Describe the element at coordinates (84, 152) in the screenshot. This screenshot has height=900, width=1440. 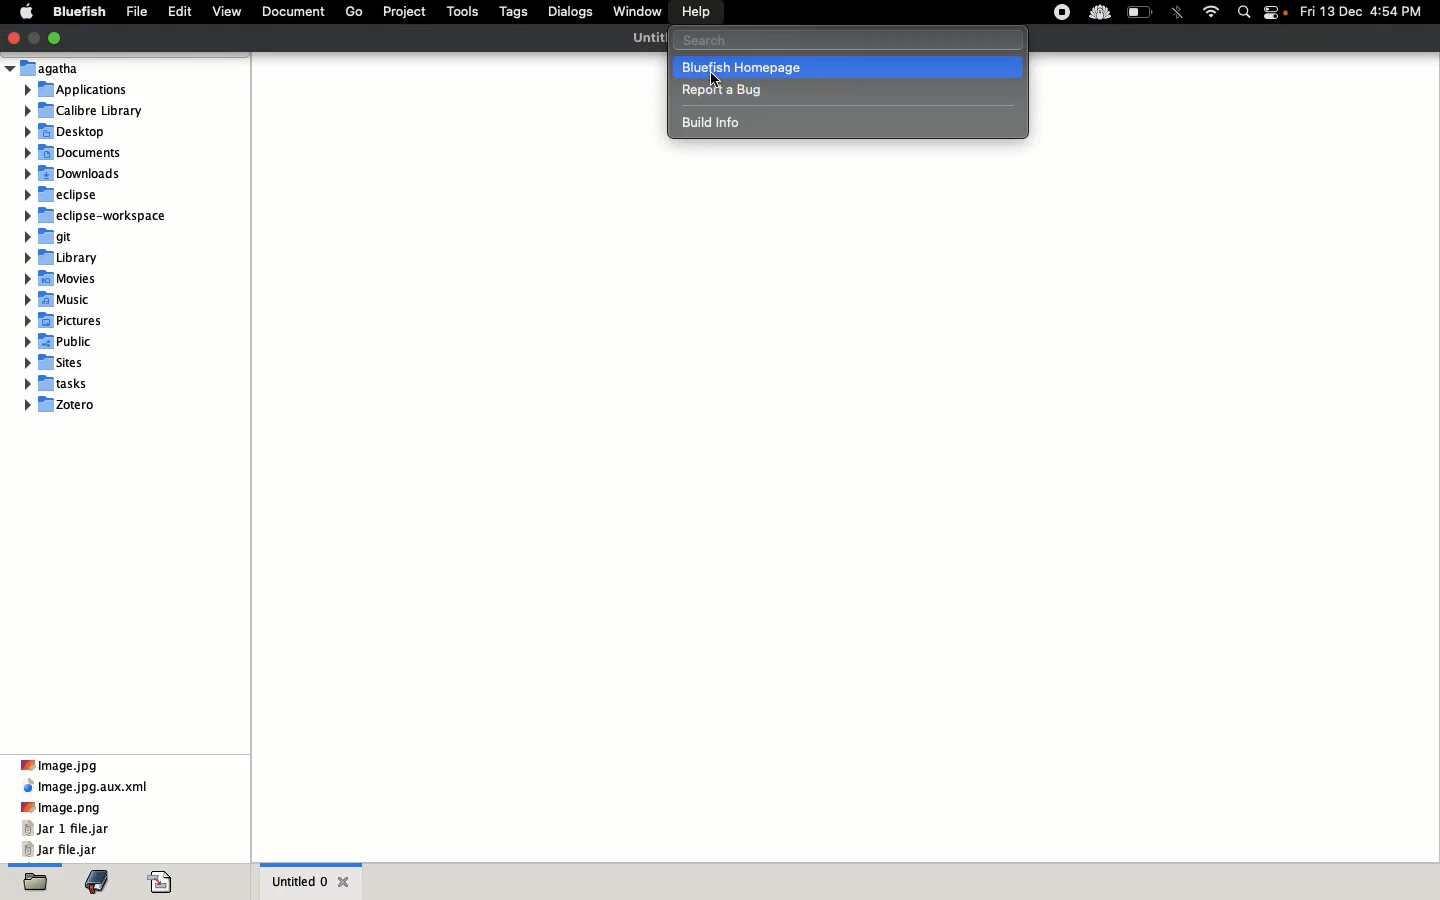
I see `documents` at that location.